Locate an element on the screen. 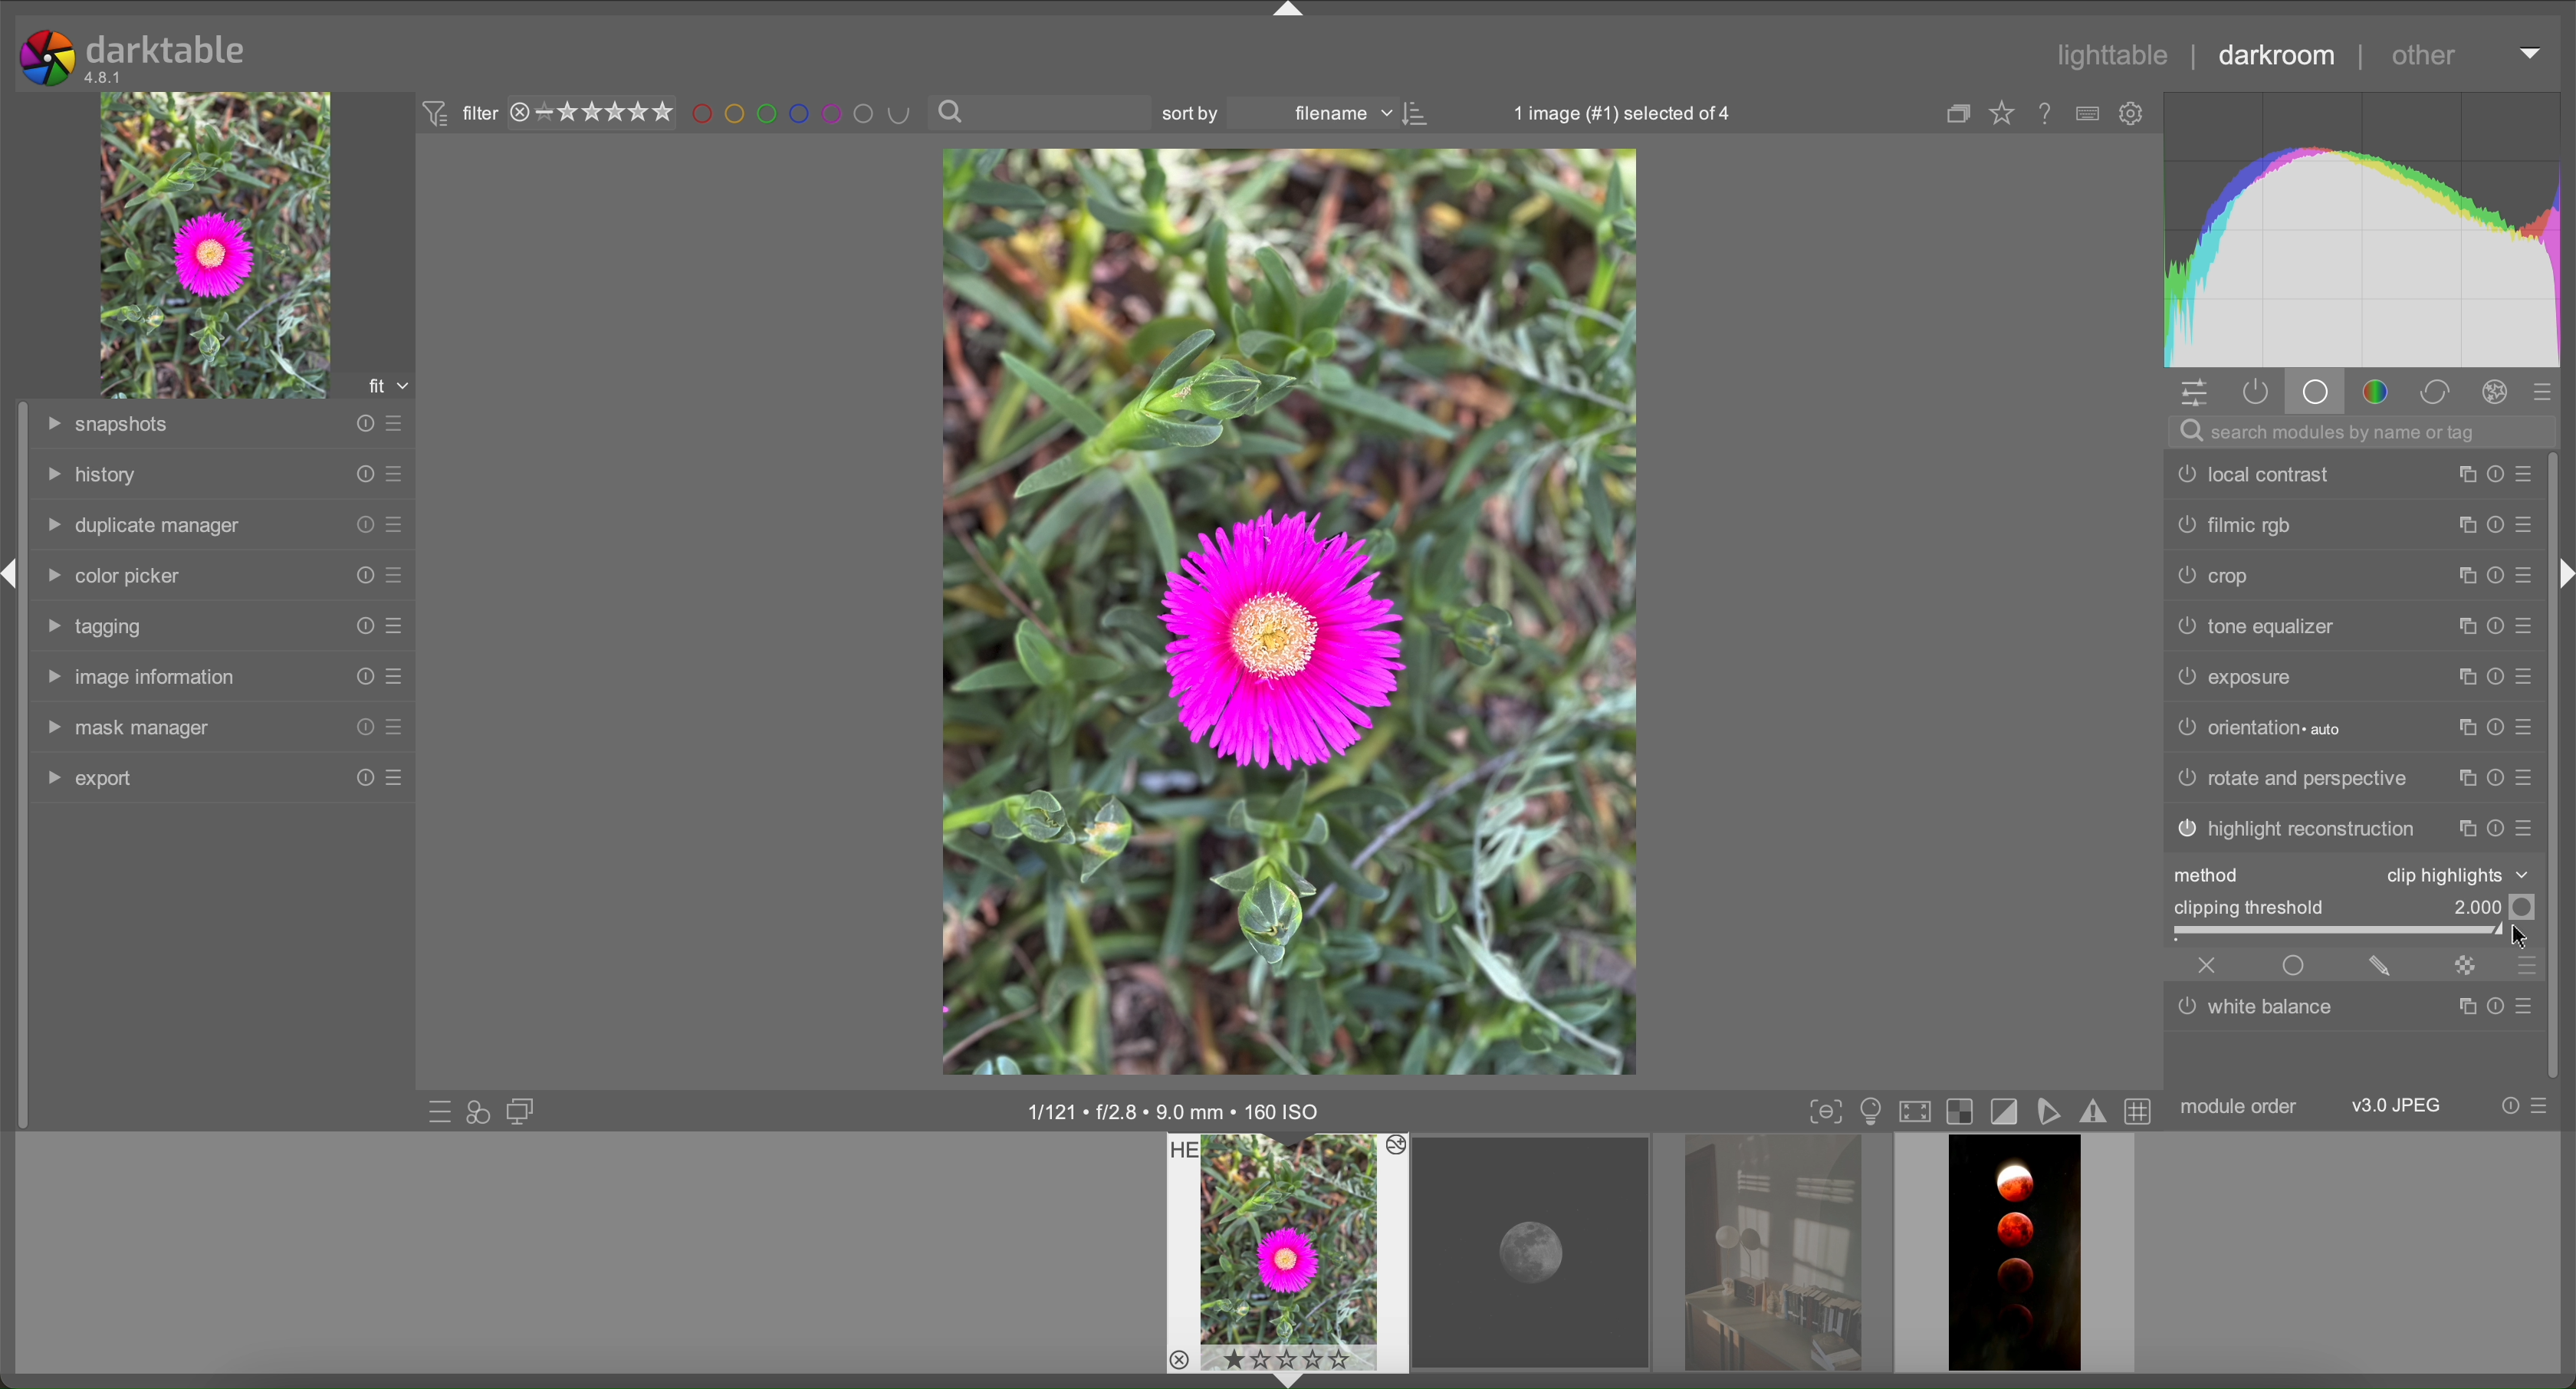  search bar is located at coordinates (2365, 432).